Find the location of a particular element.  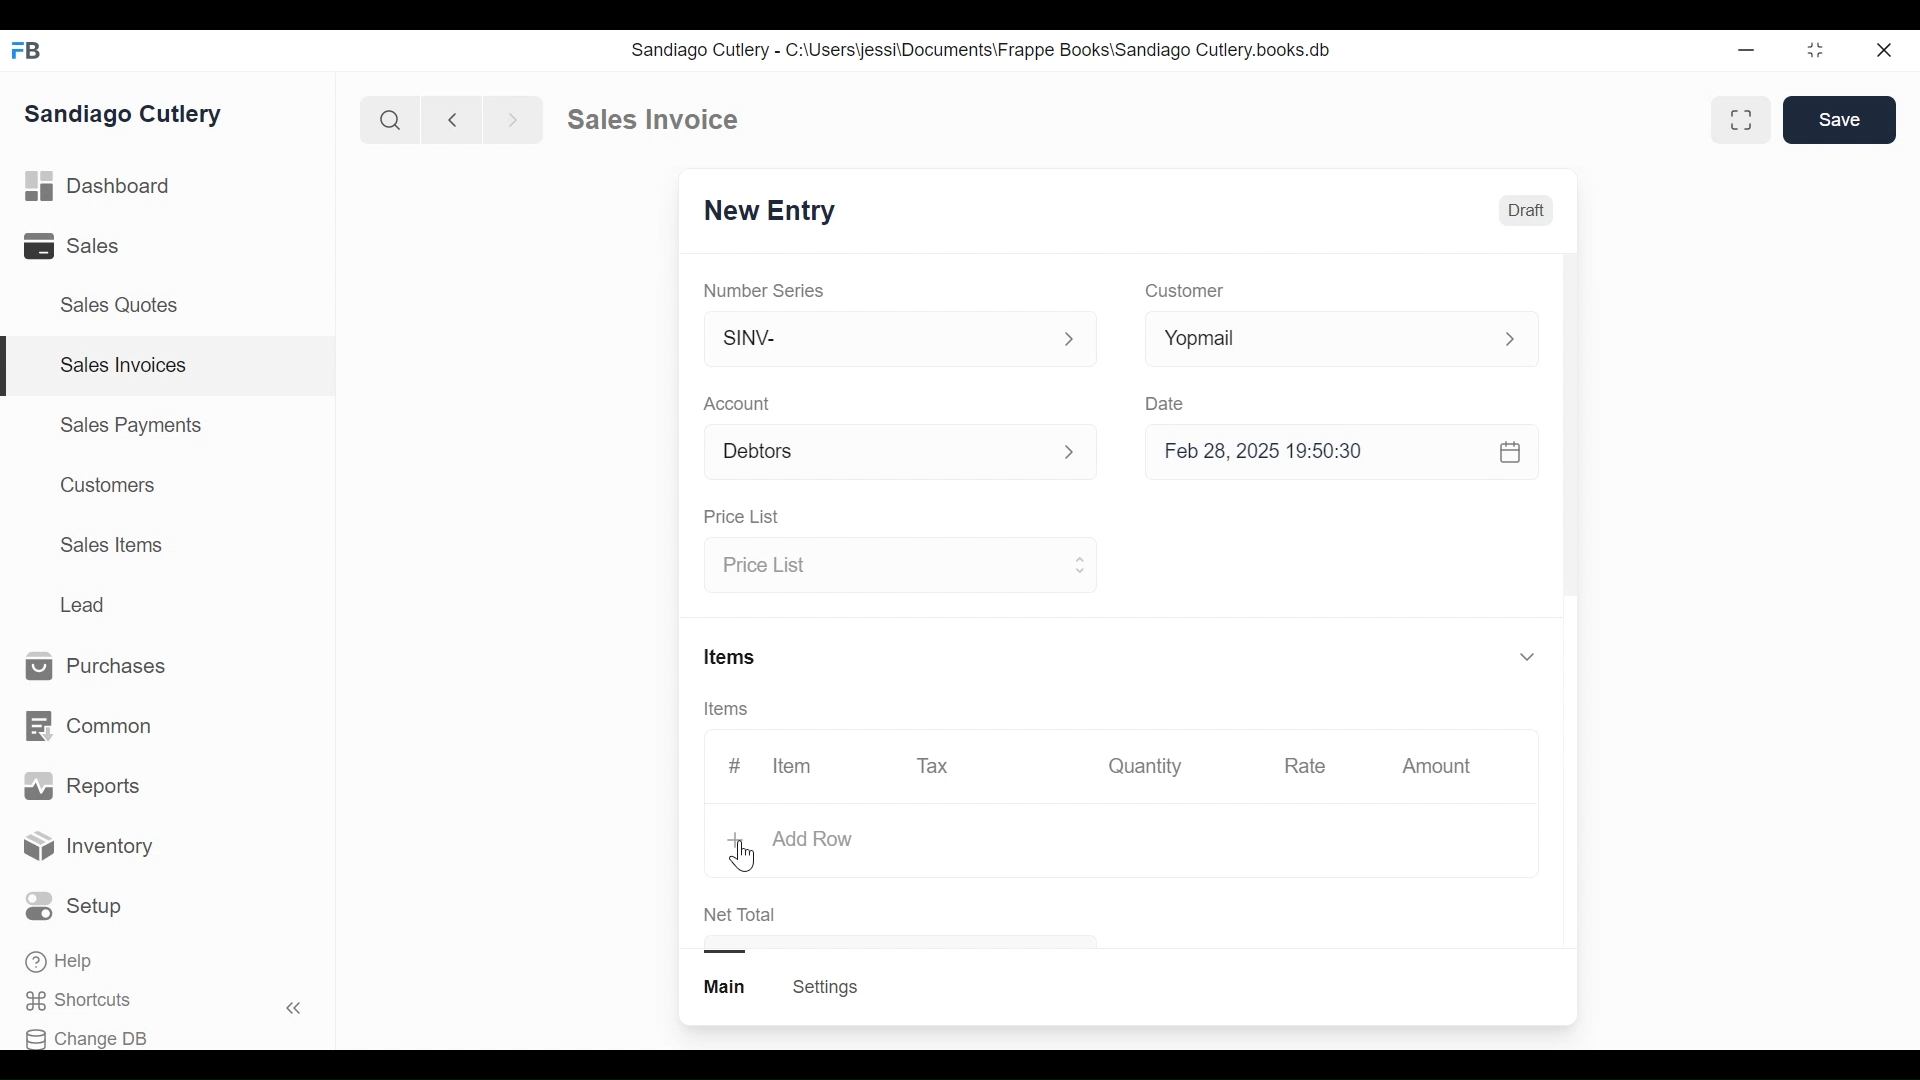

Yopmail is located at coordinates (1342, 338).